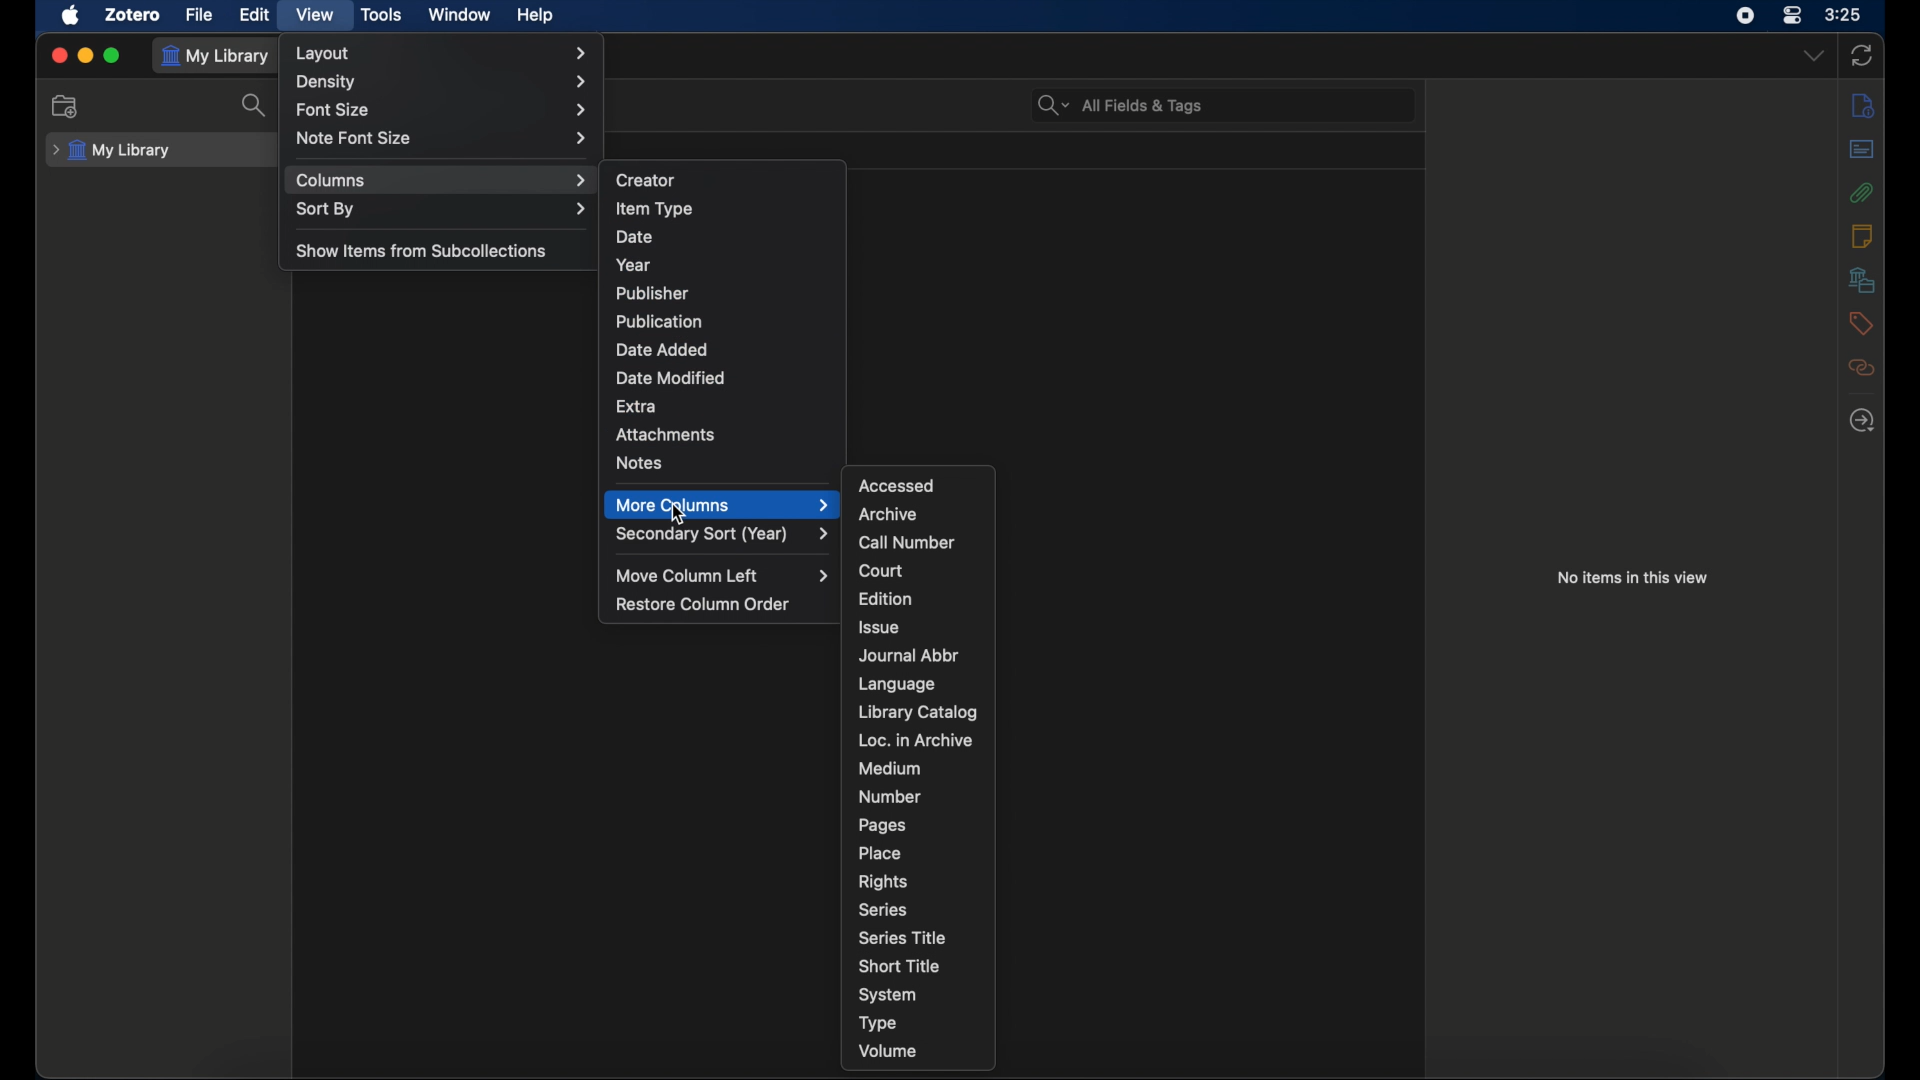 The image size is (1920, 1080). I want to click on type, so click(878, 1023).